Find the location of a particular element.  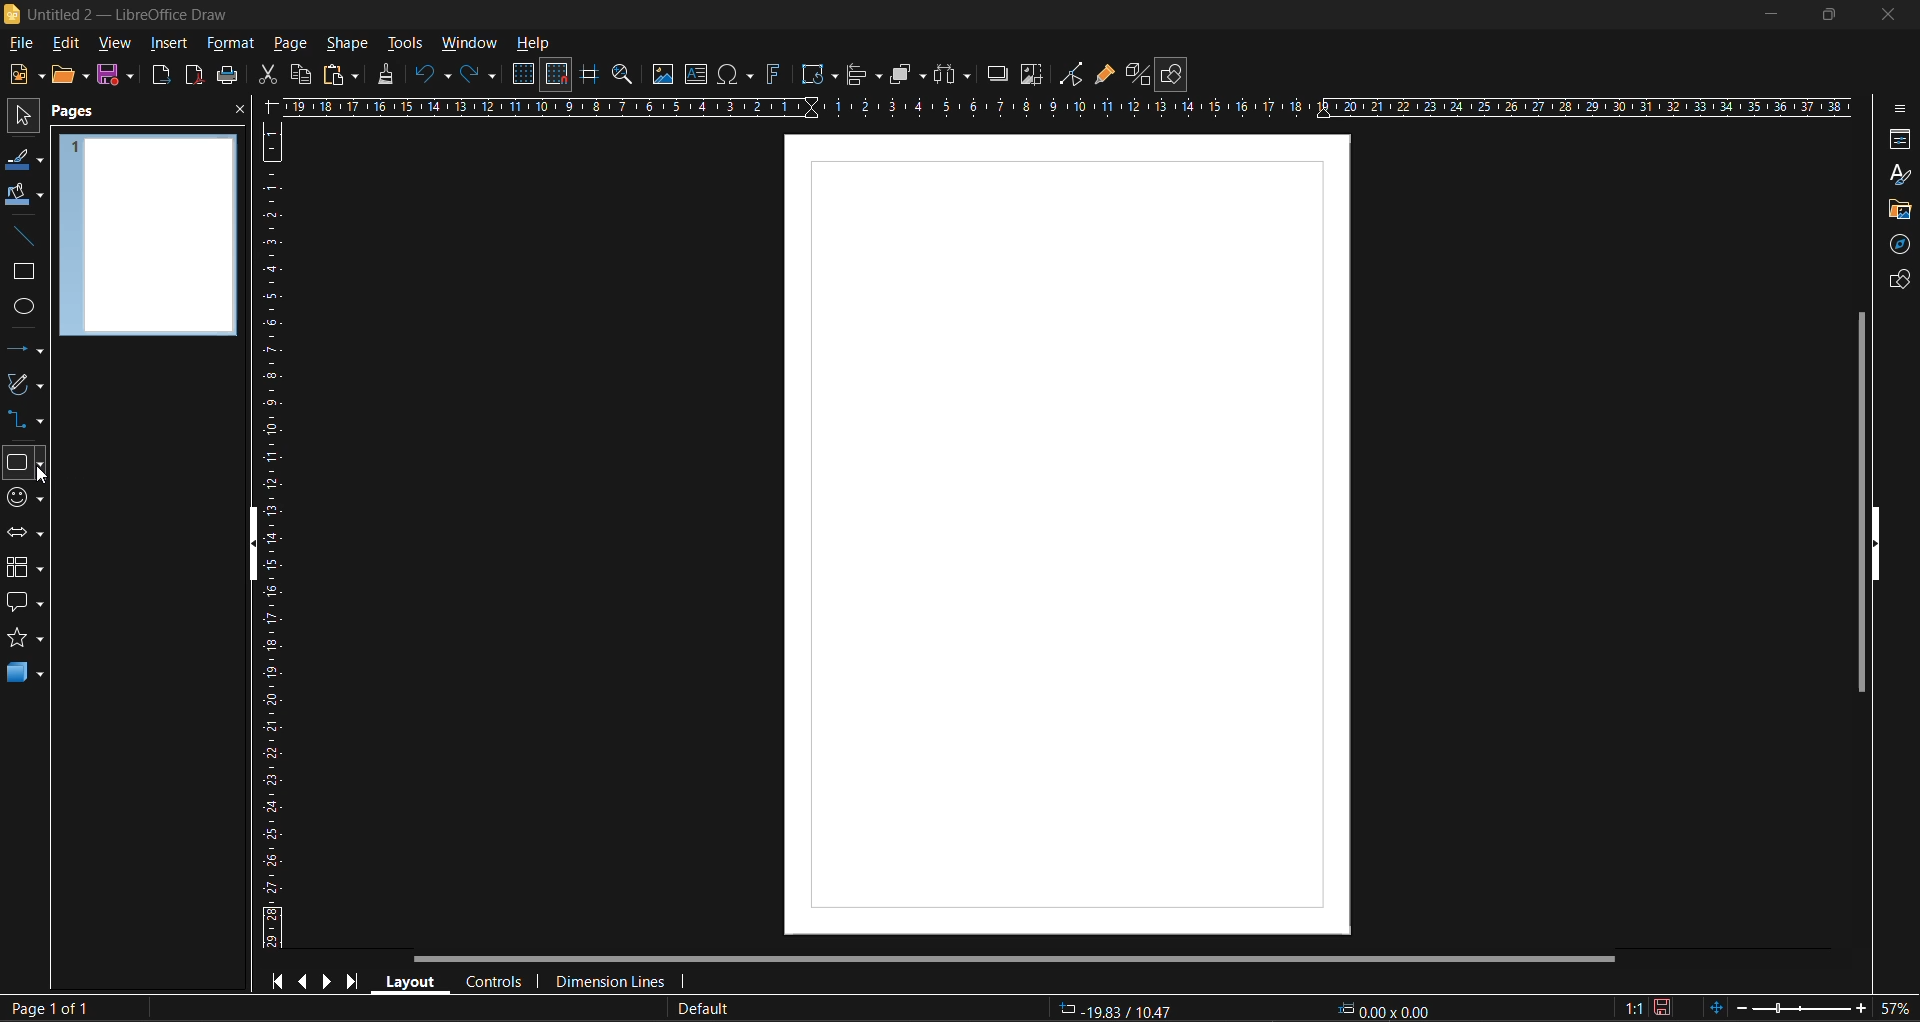

show gluepoint functions is located at coordinates (1104, 75).